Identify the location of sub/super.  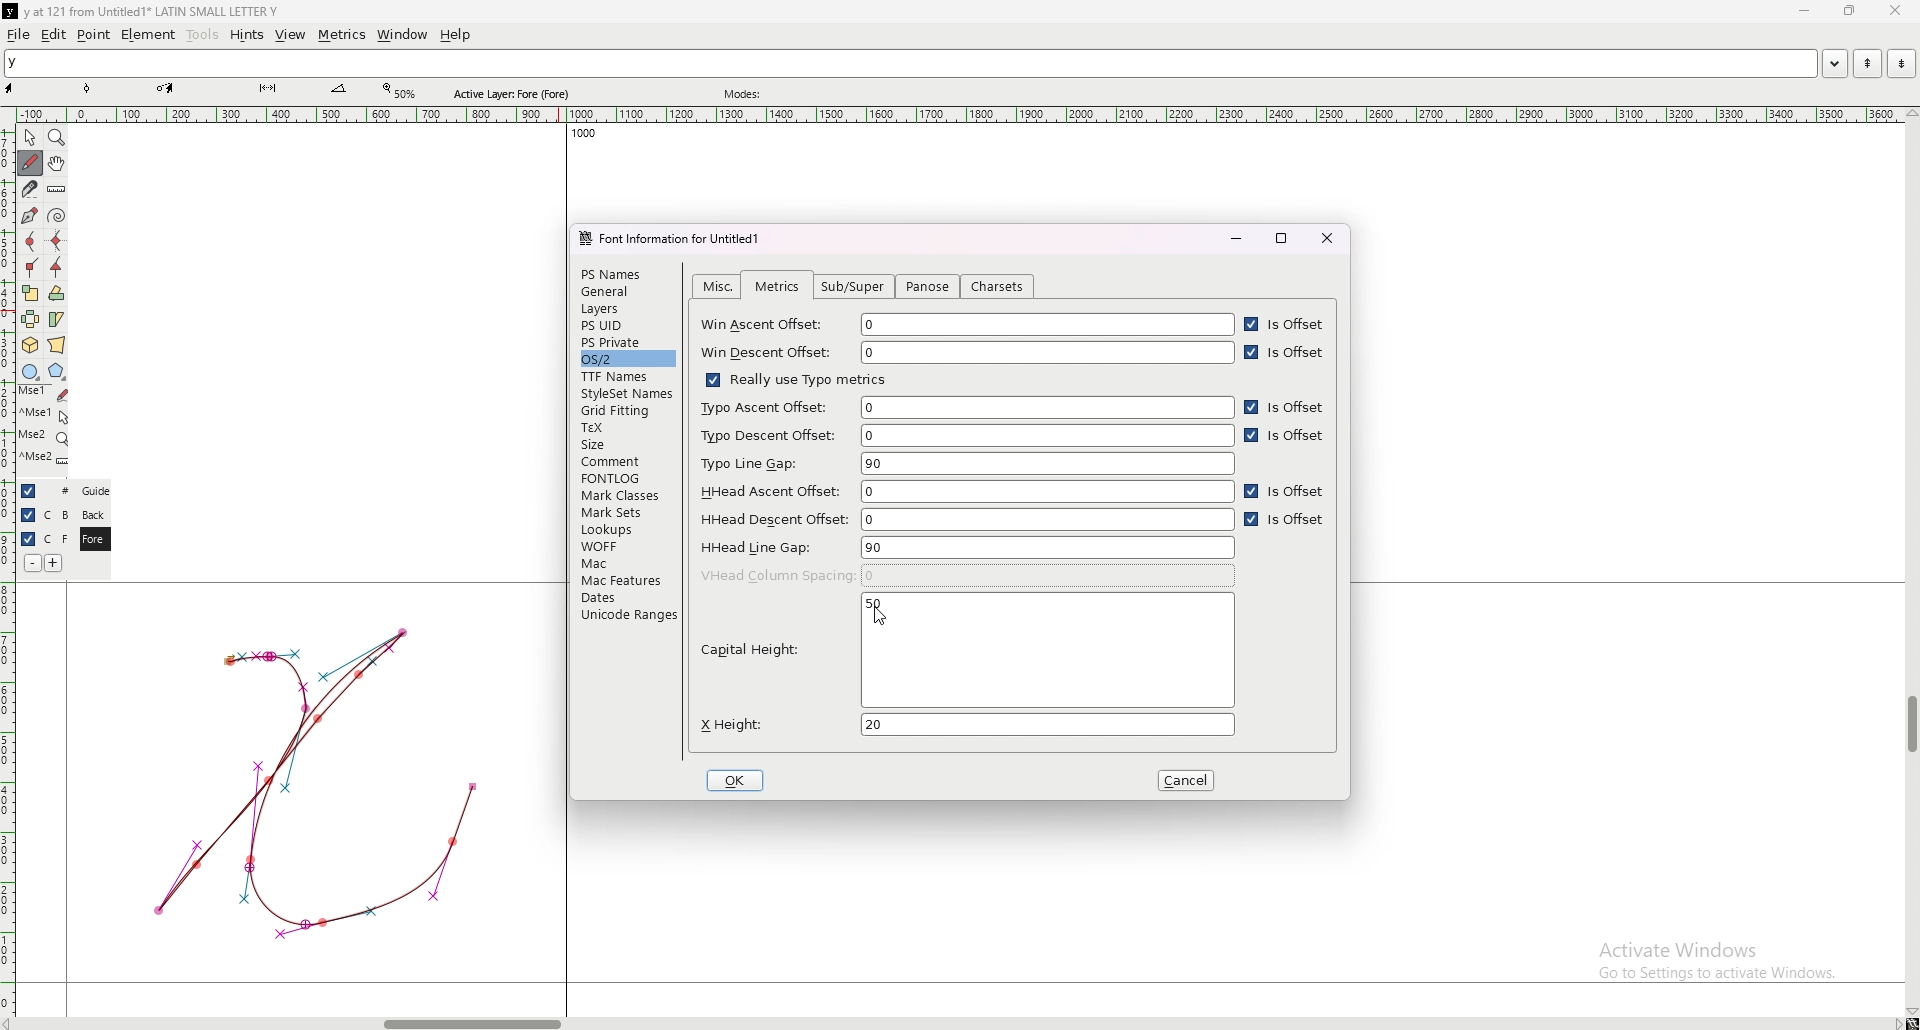
(857, 287).